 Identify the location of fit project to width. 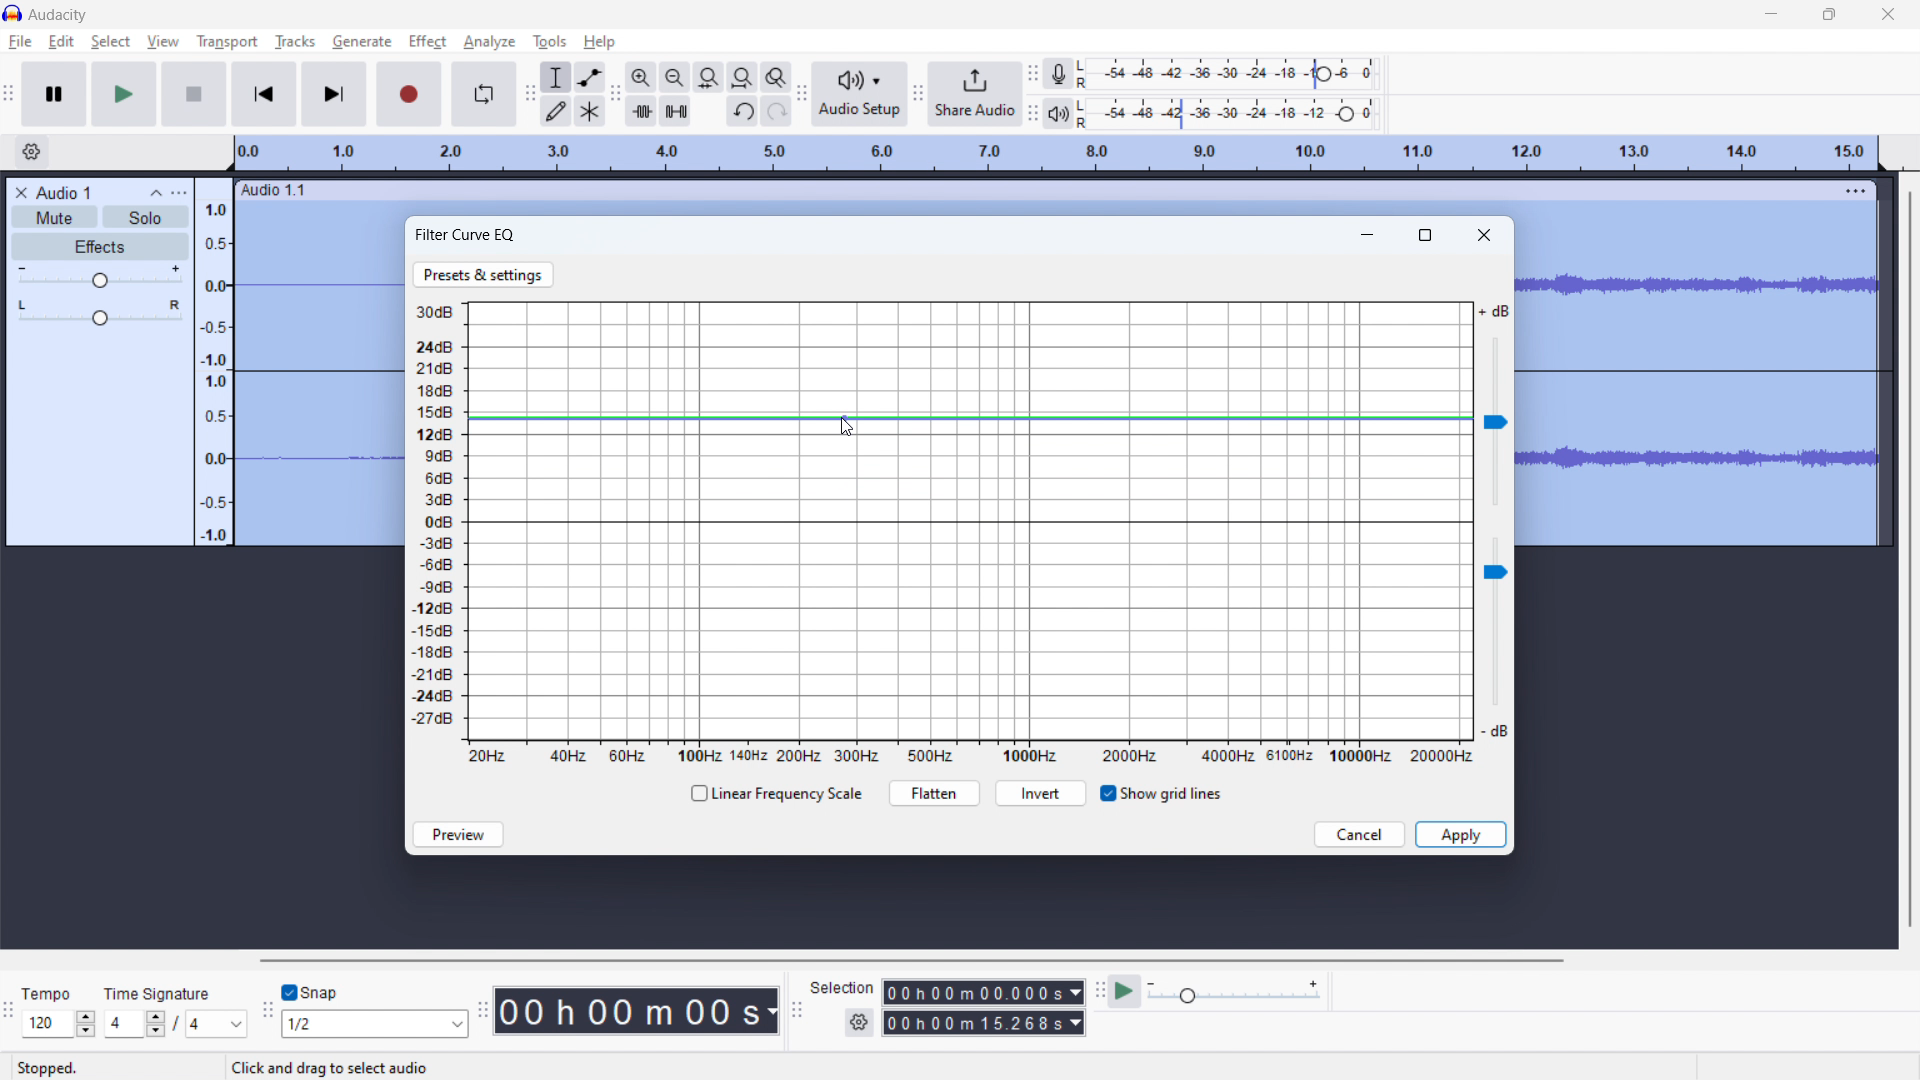
(742, 76).